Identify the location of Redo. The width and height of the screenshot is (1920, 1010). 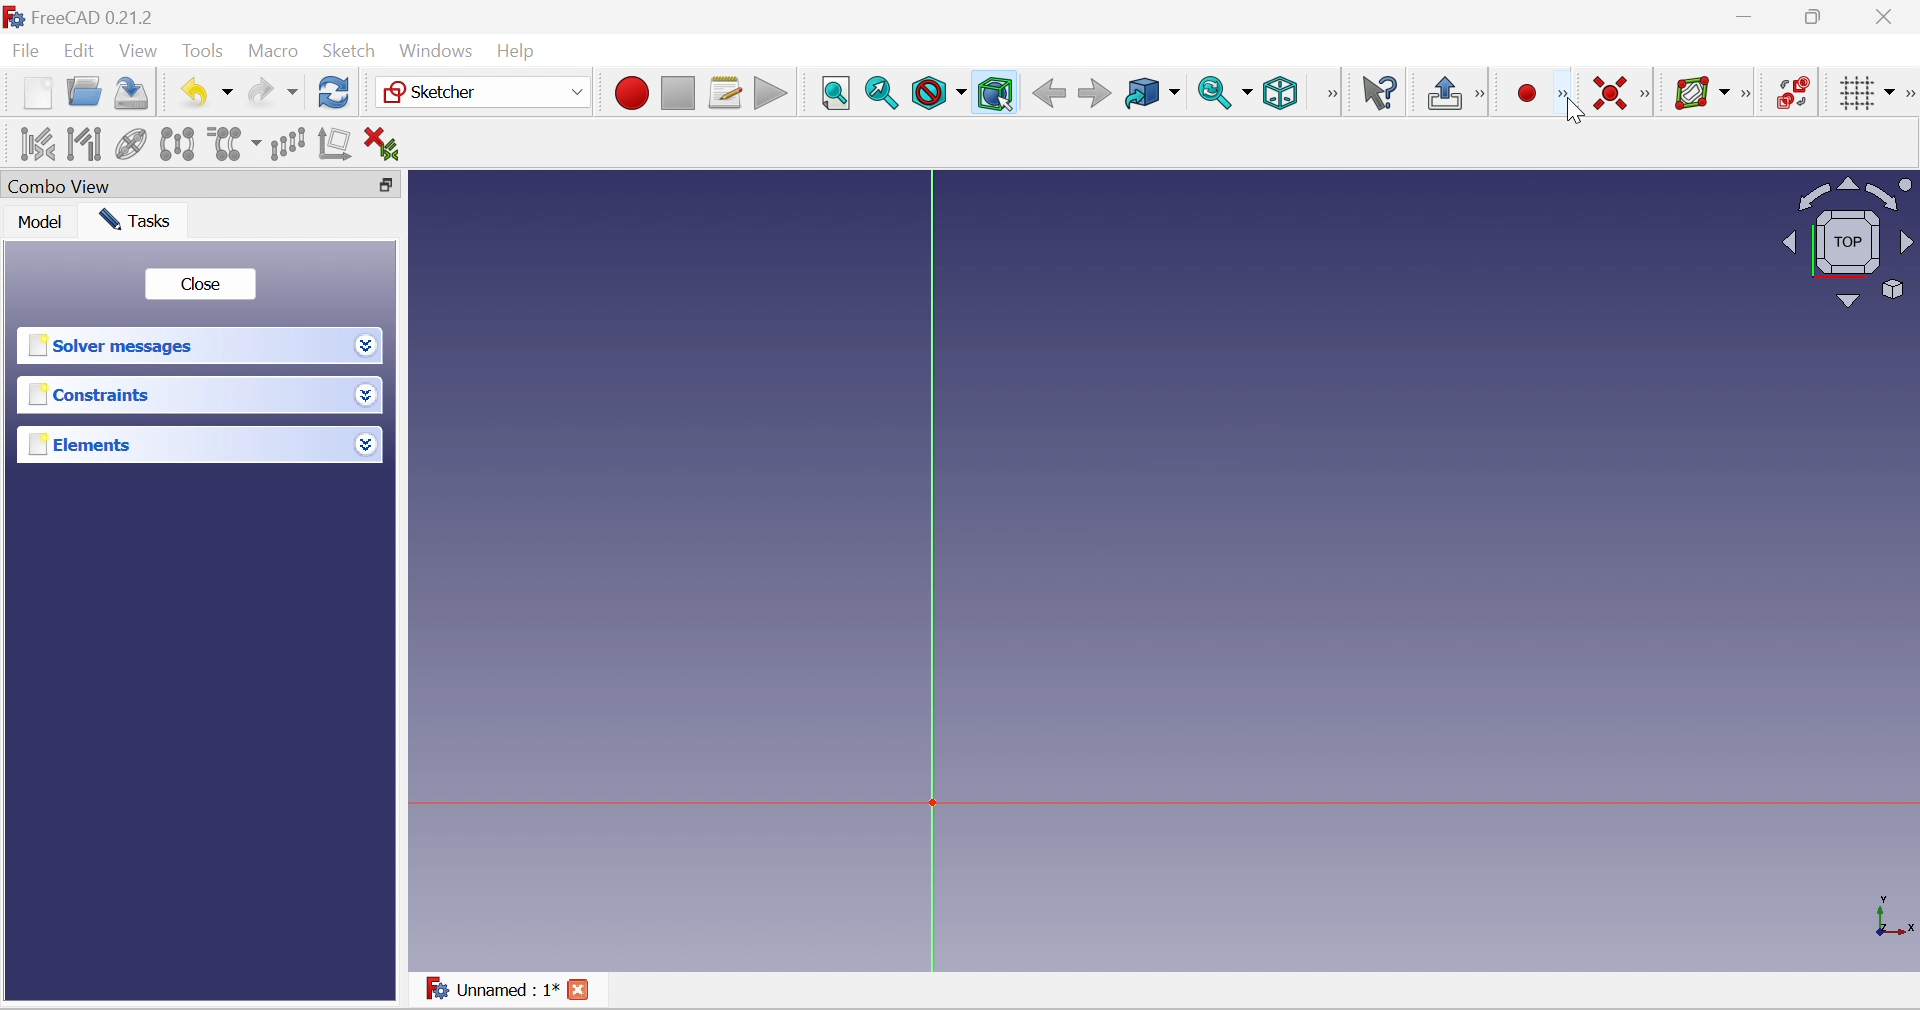
(273, 95).